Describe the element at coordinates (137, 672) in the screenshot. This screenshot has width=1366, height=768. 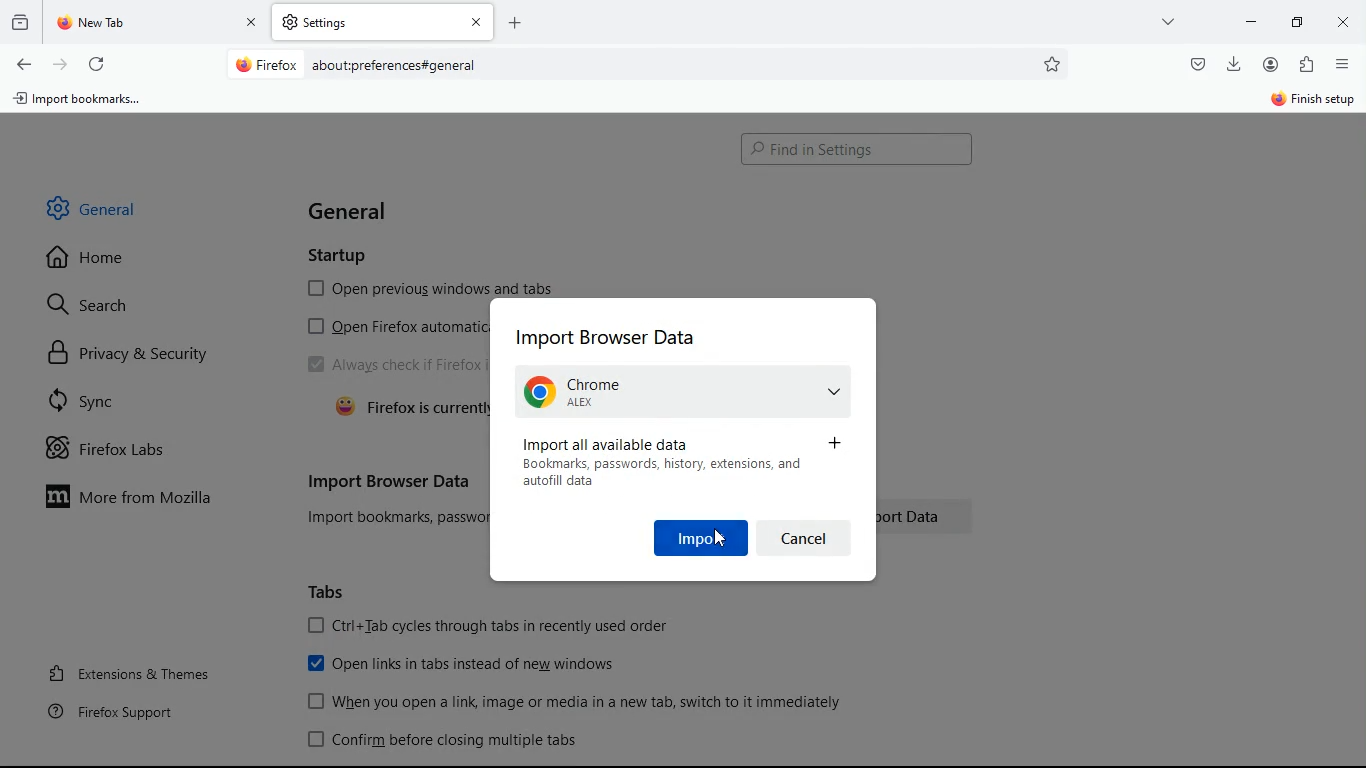
I see `extensions & themes` at that location.